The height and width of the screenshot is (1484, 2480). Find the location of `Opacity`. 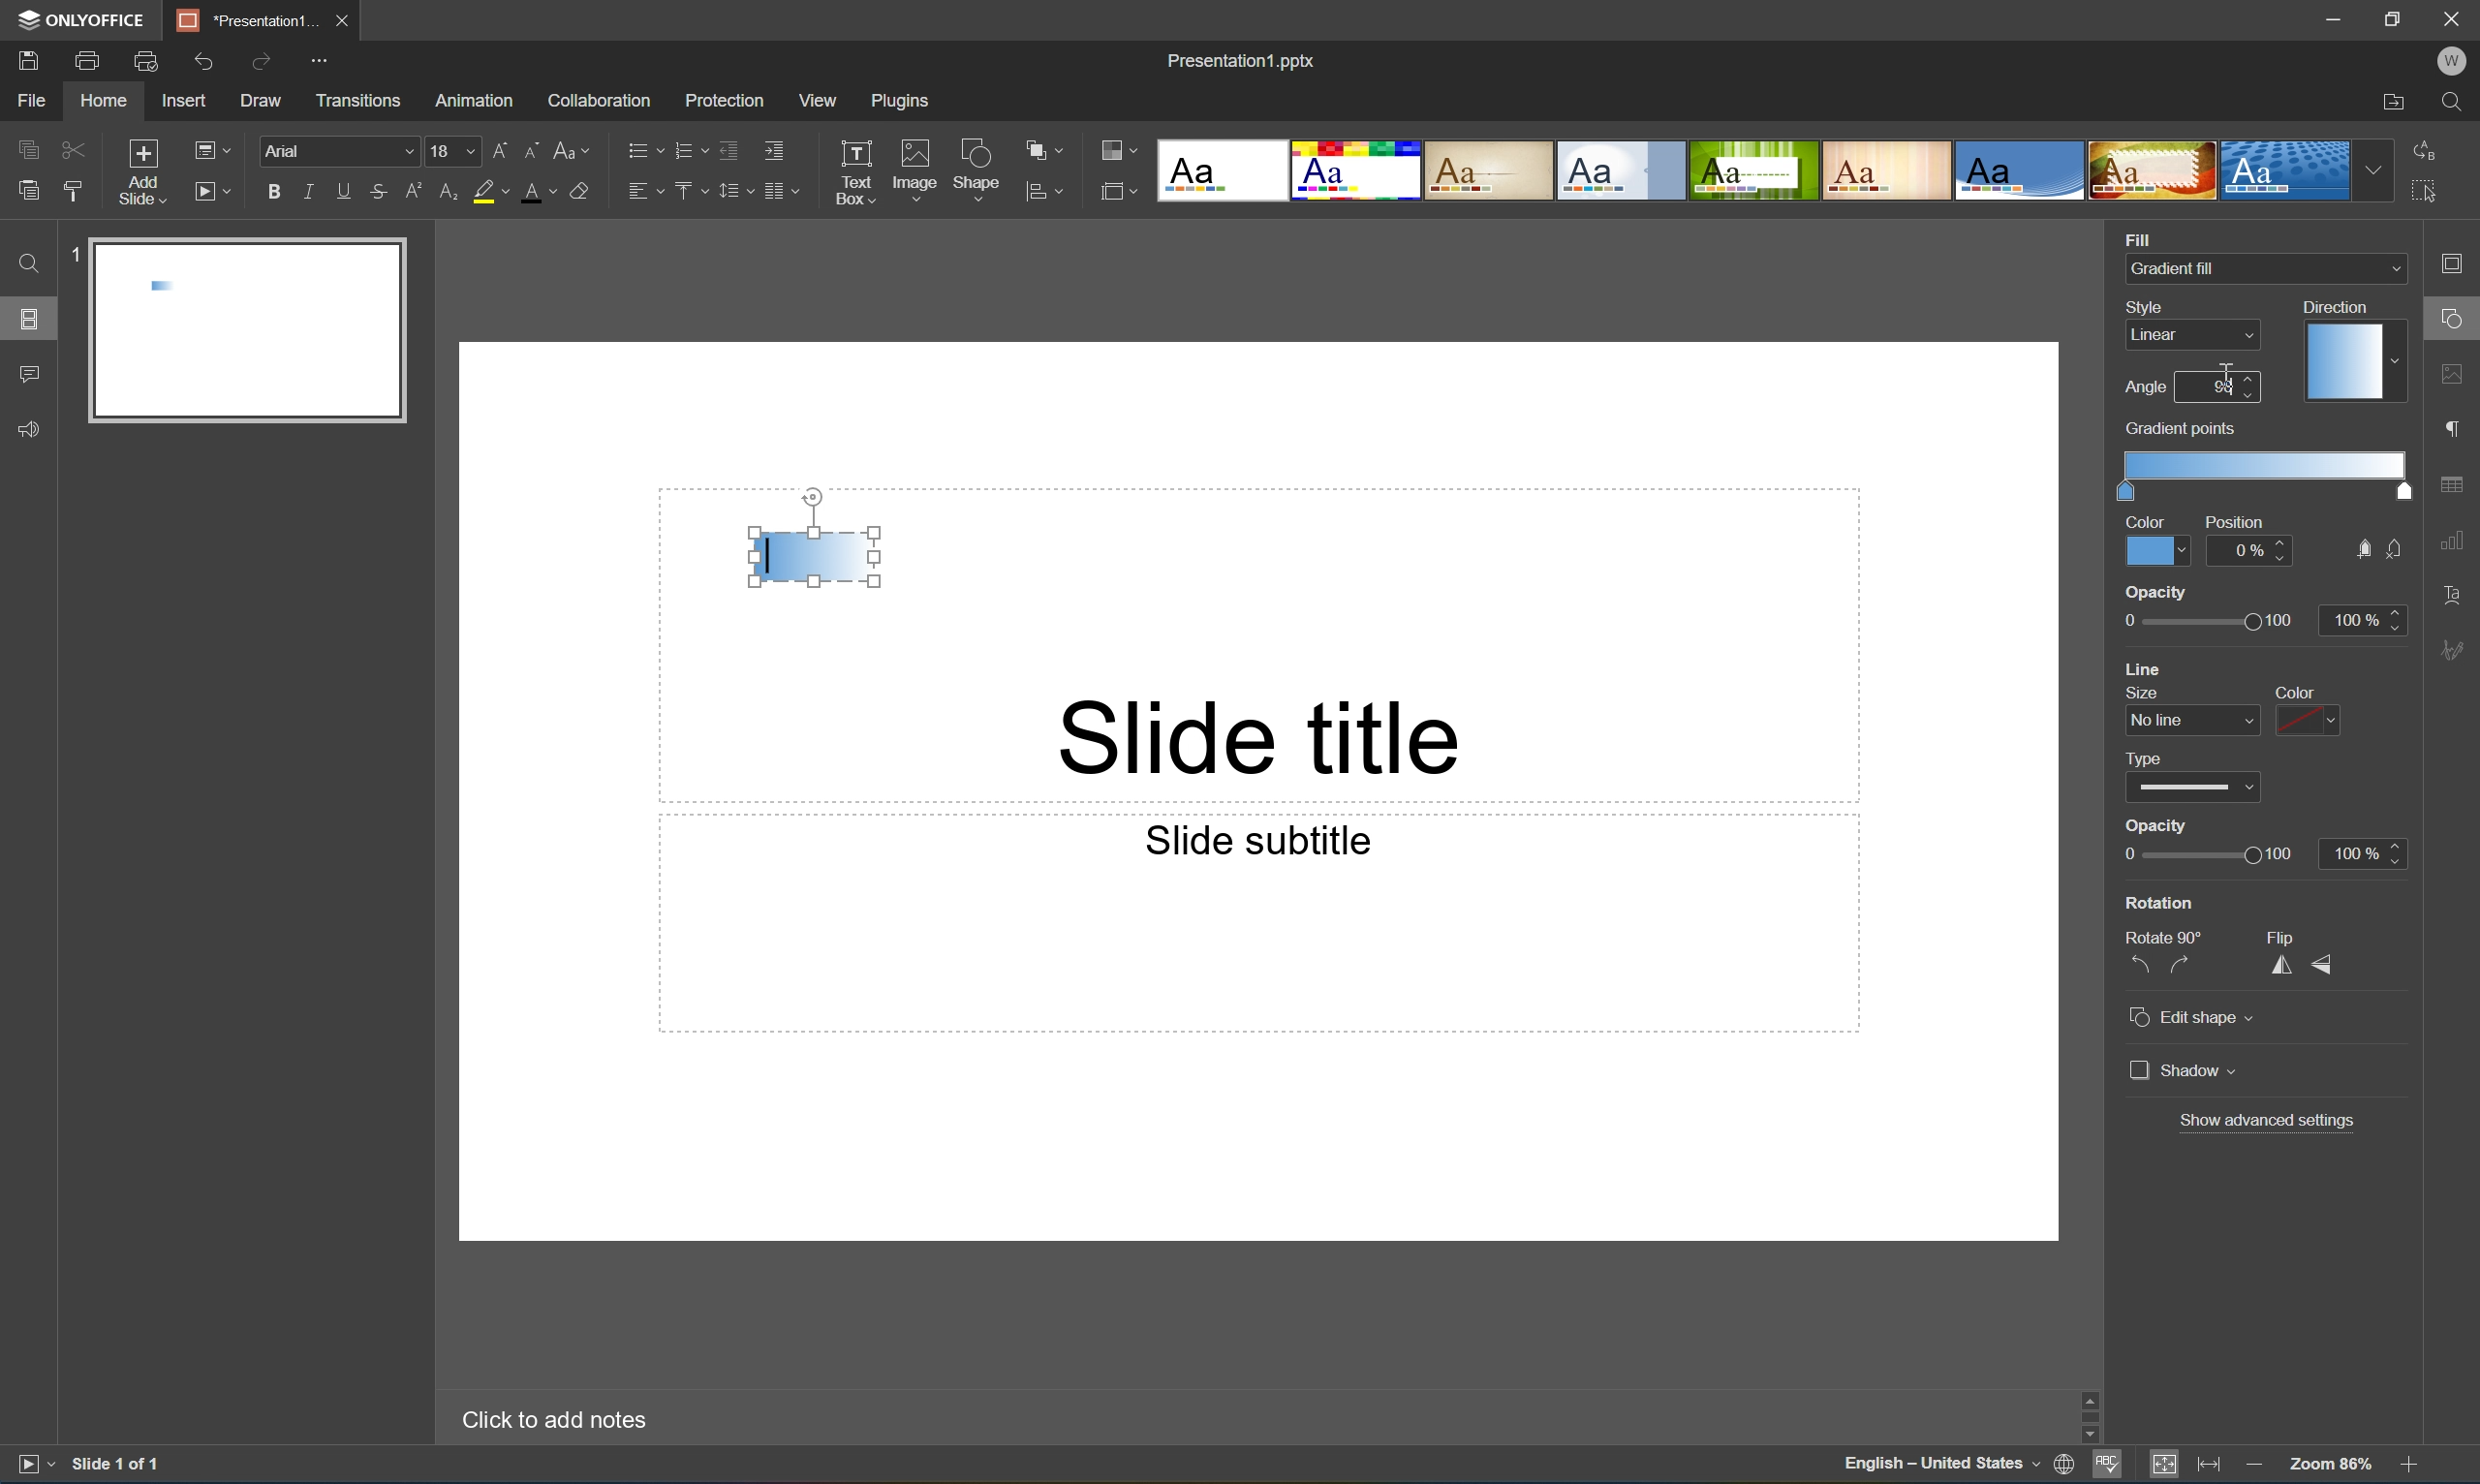

Opacity is located at coordinates (2158, 826).